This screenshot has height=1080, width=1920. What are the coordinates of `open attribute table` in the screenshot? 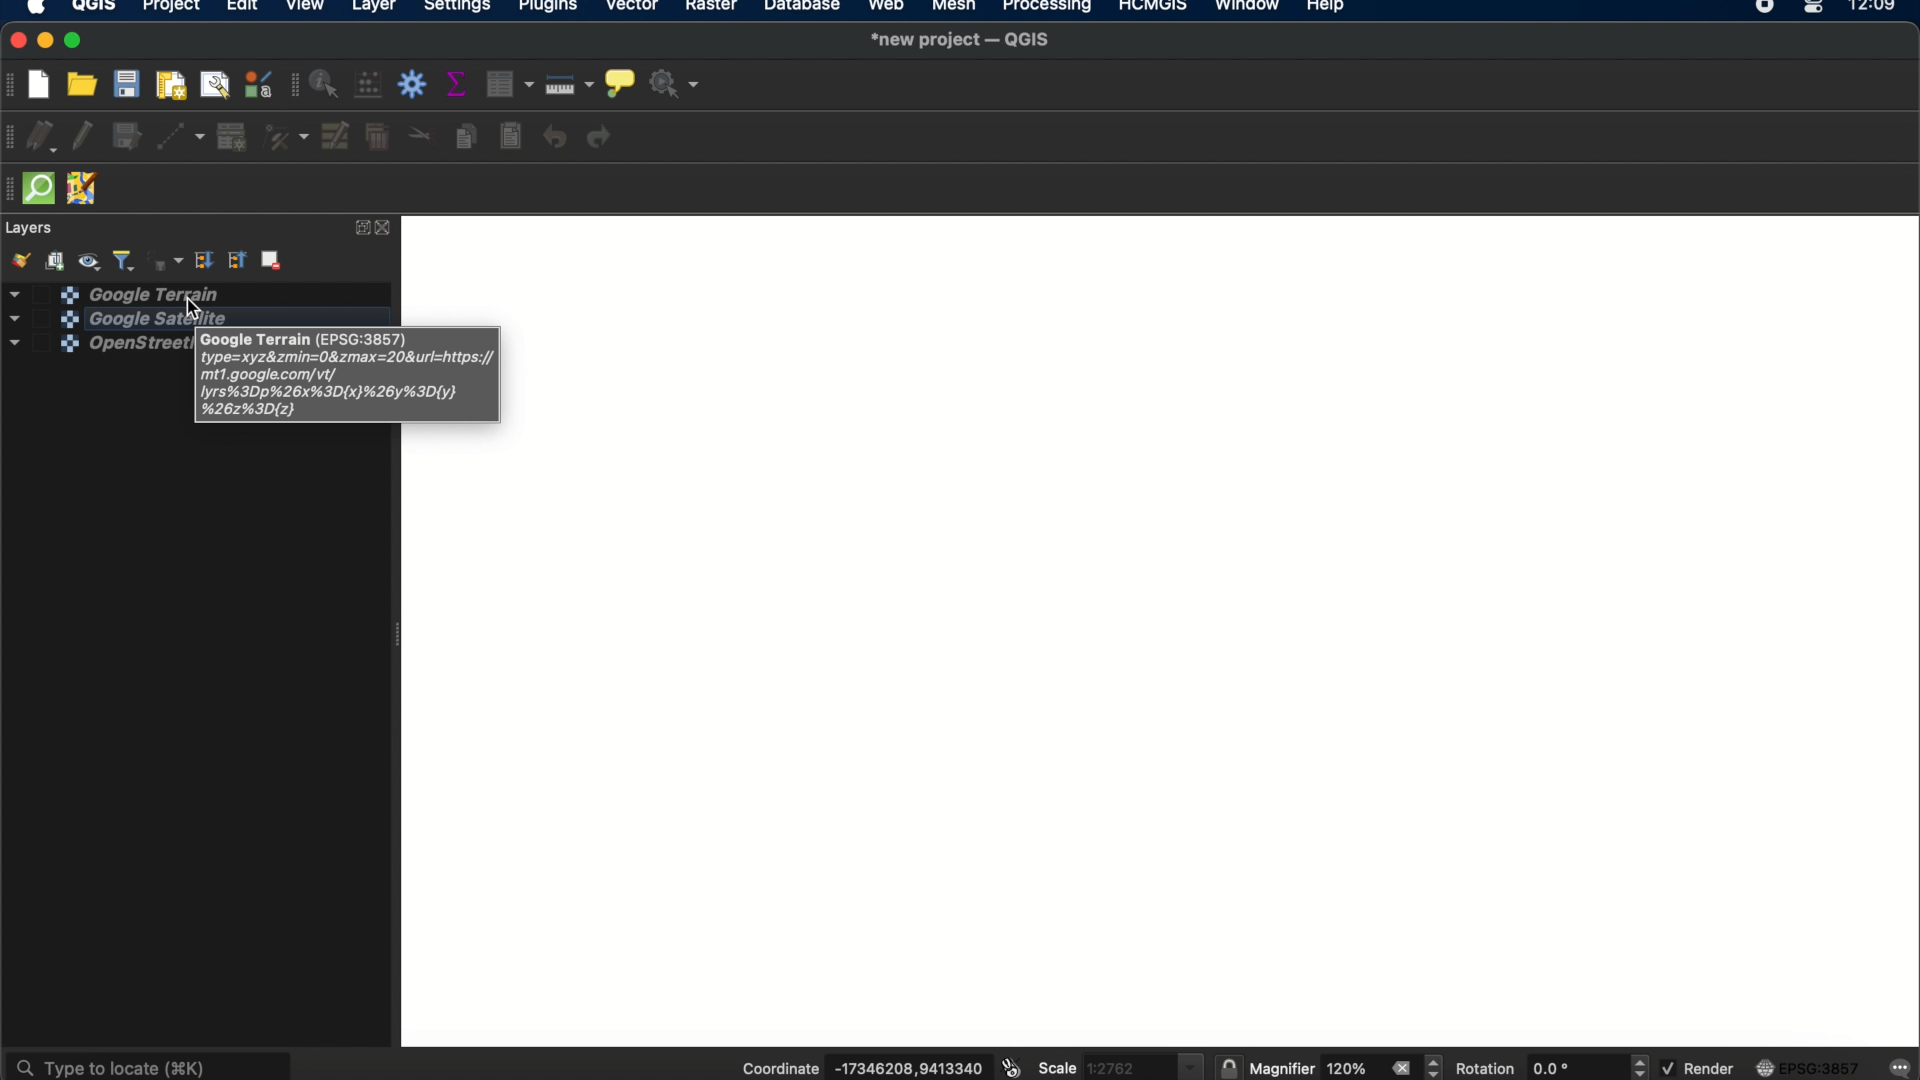 It's located at (513, 85).